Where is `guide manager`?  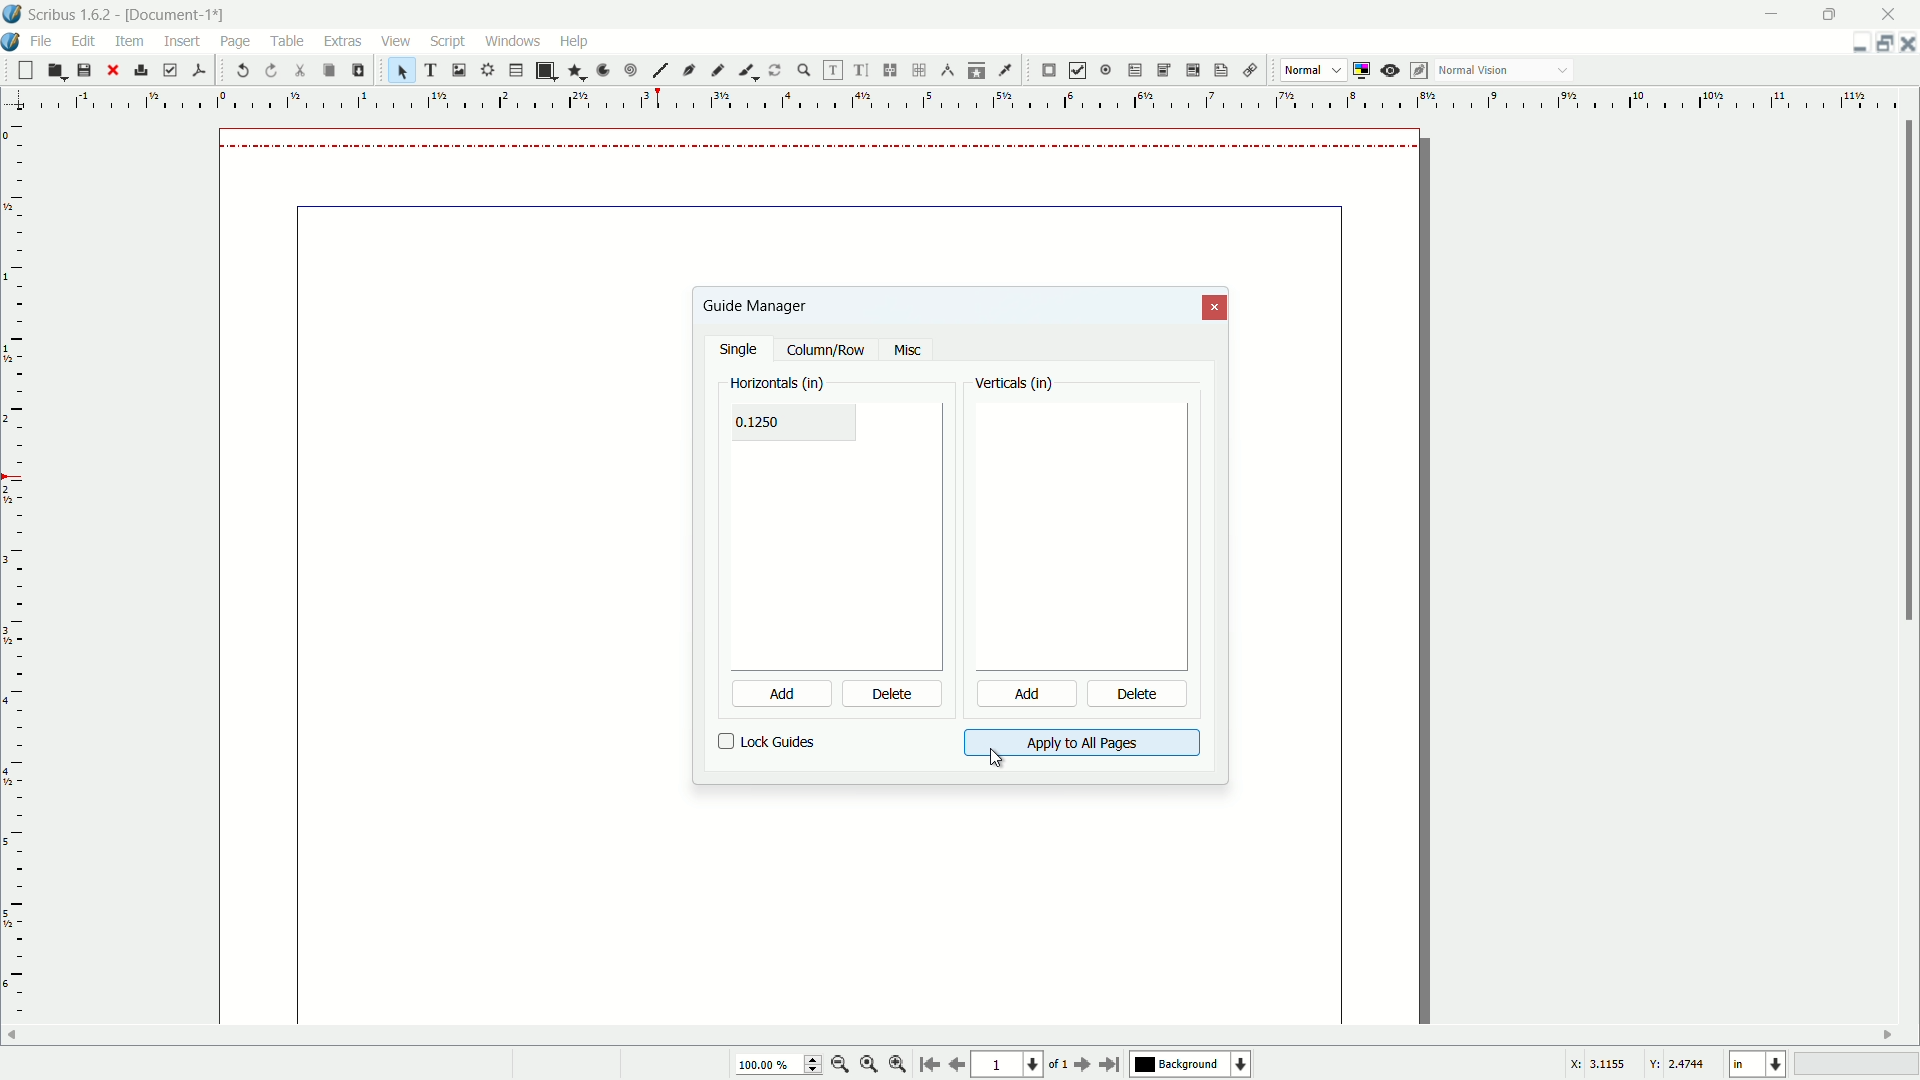 guide manager is located at coordinates (754, 305).